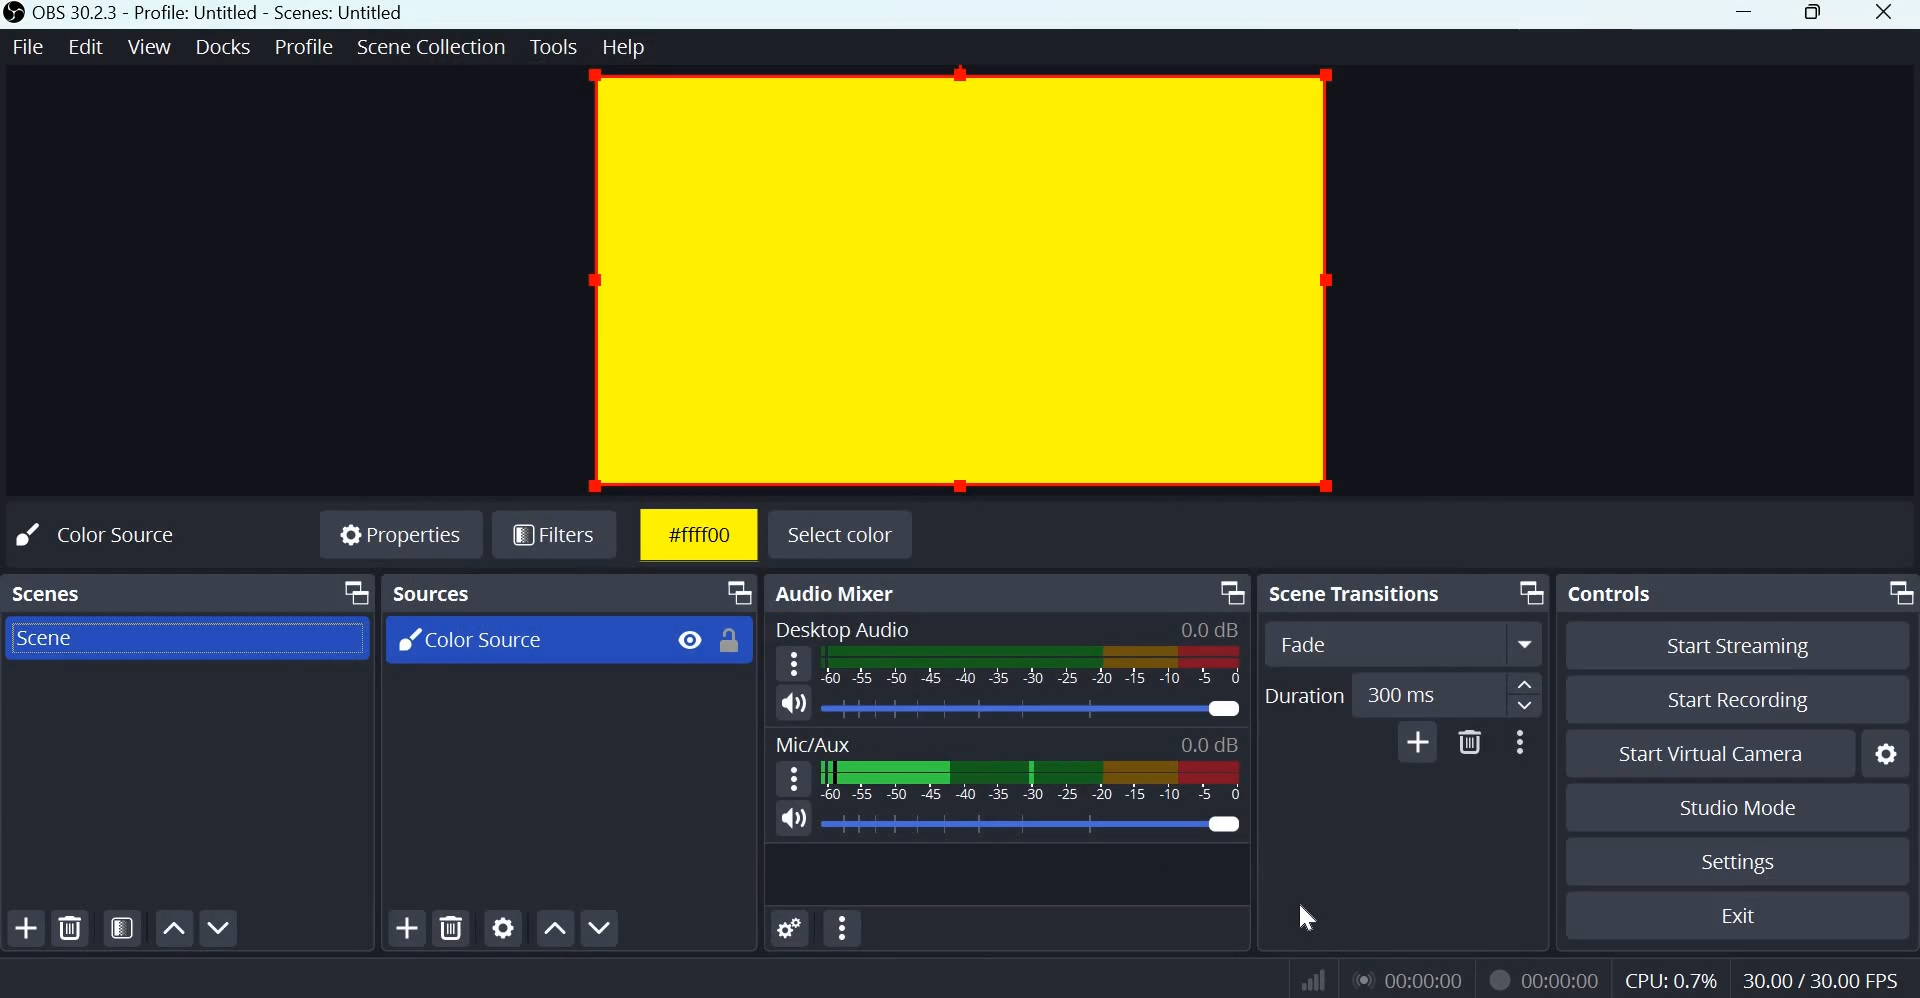 This screenshot has height=998, width=1920. Describe the element at coordinates (1615, 590) in the screenshot. I see `Controls` at that location.